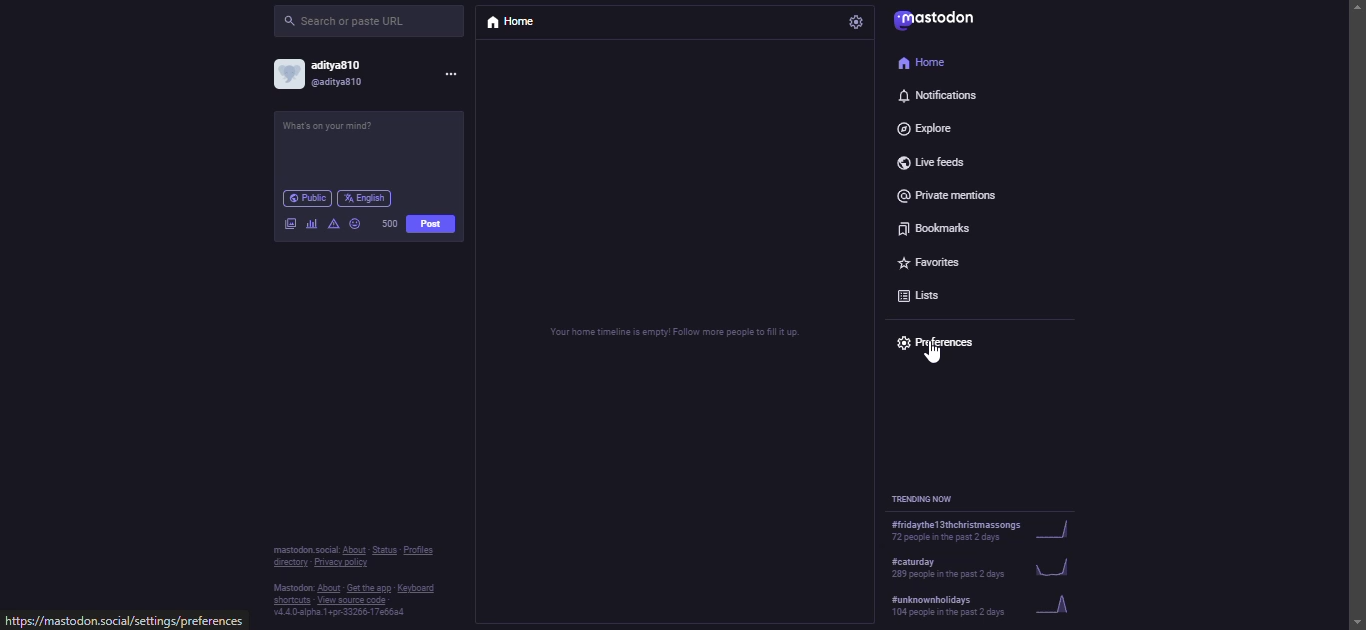  I want to click on post, so click(334, 127).